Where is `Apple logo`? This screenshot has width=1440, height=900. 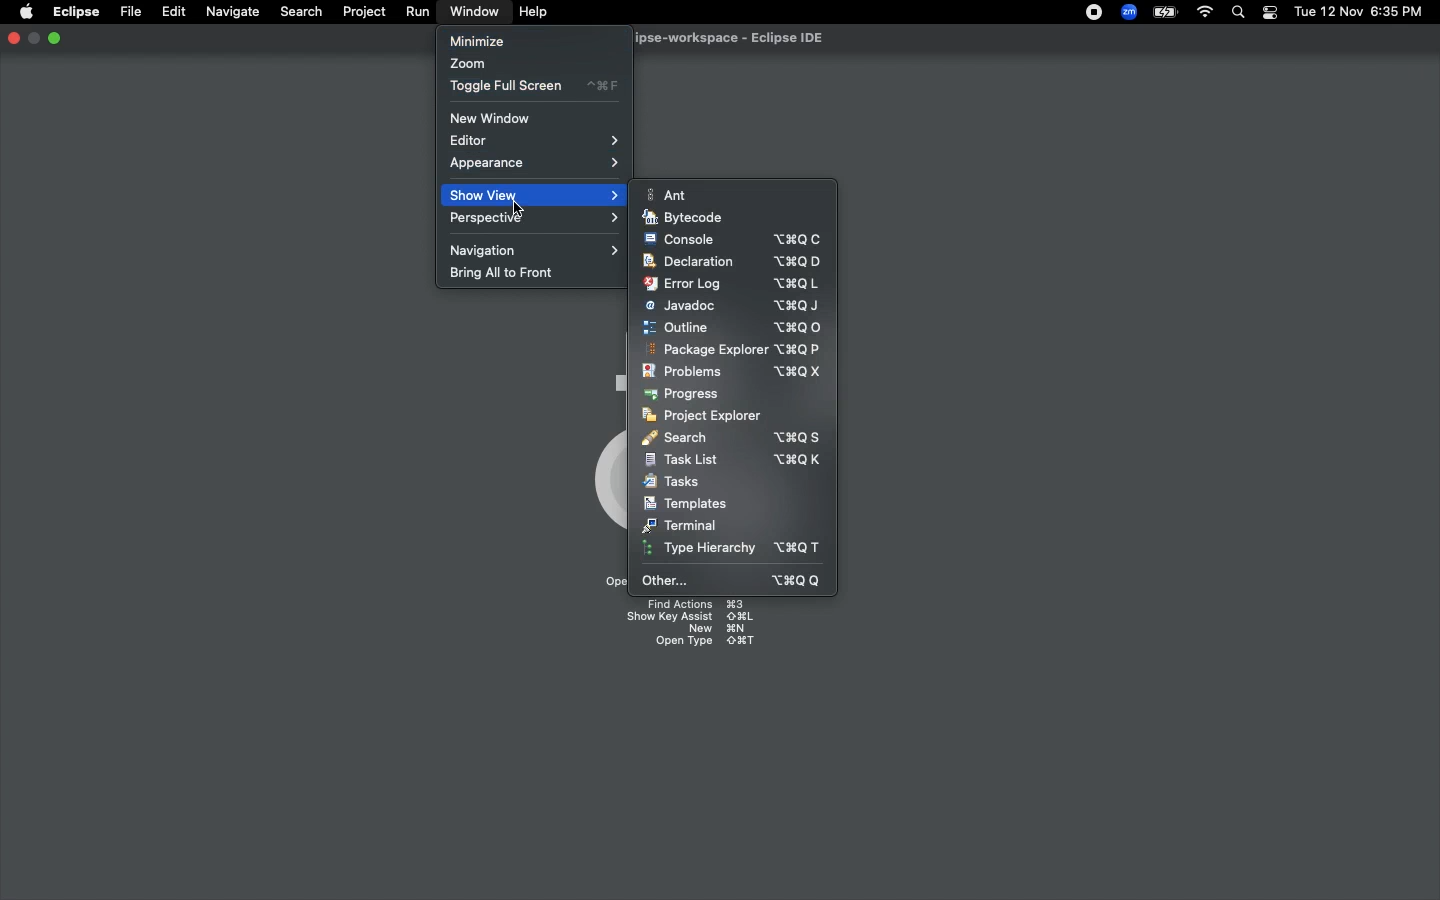 Apple logo is located at coordinates (26, 11).